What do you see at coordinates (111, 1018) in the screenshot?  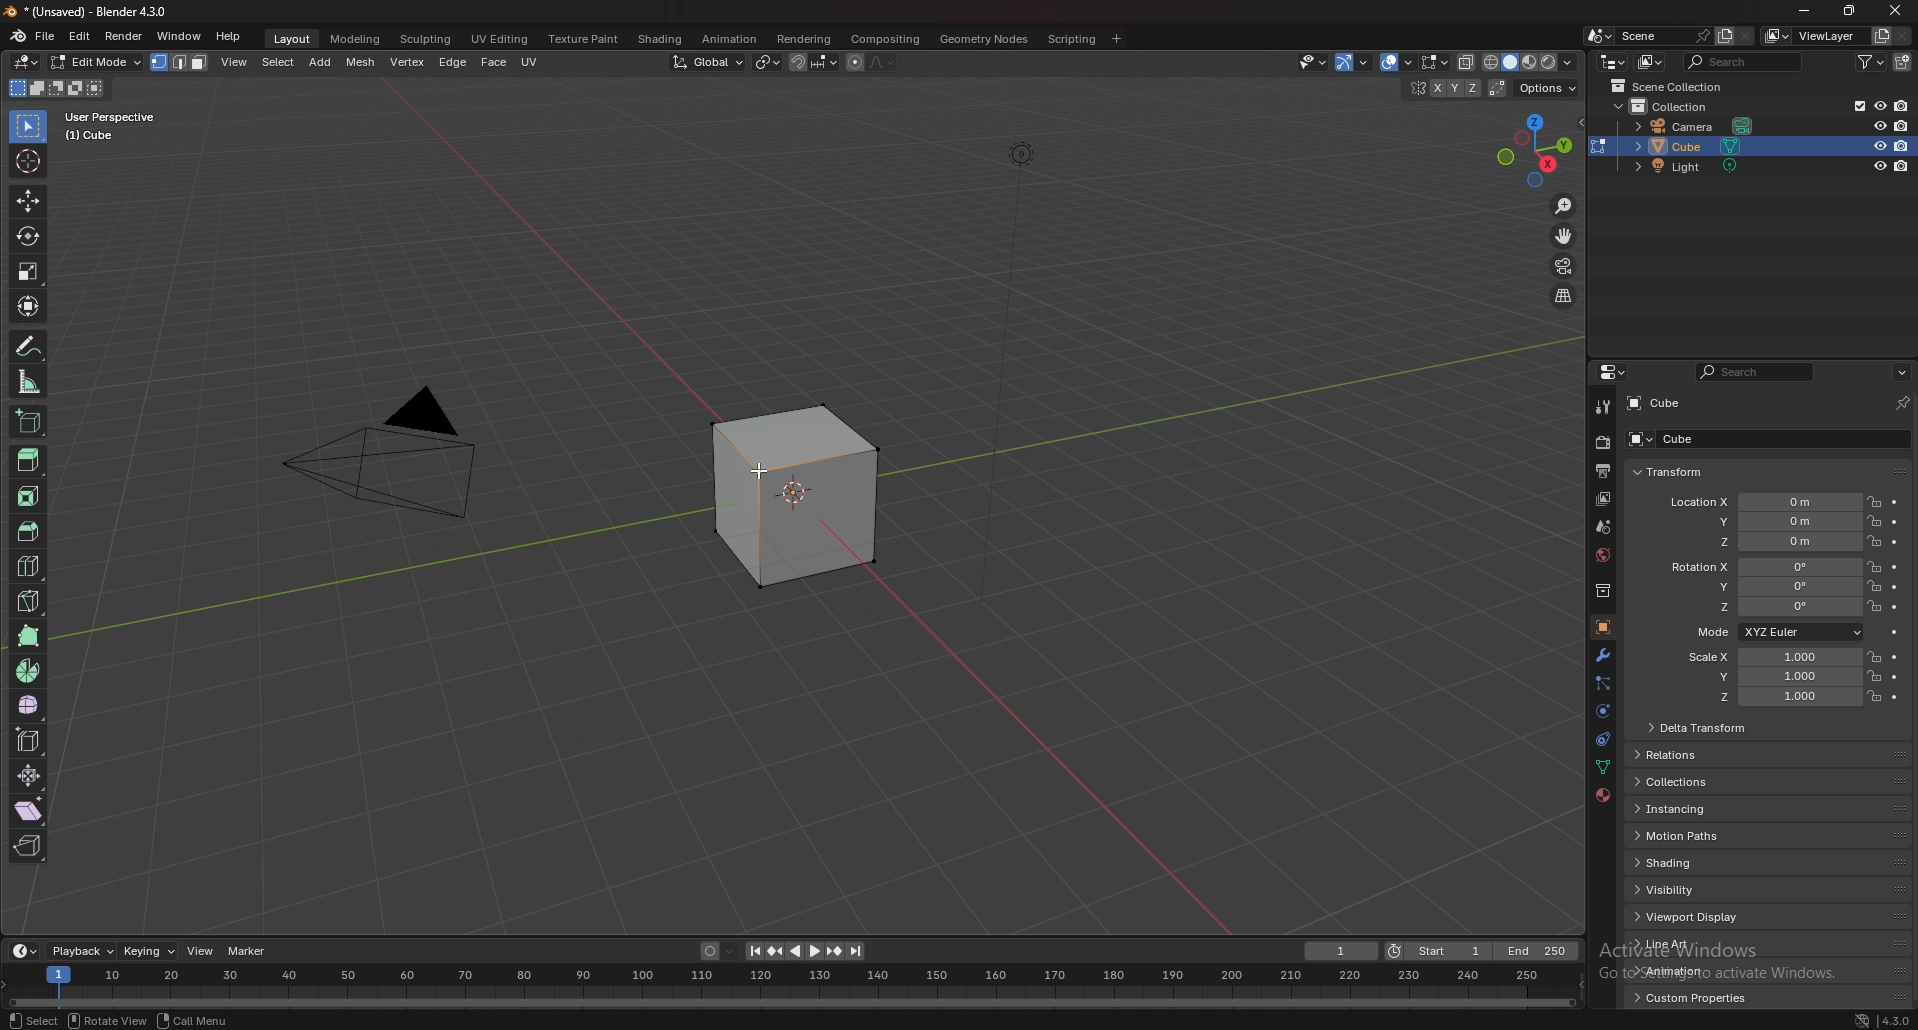 I see `rotate view` at bounding box center [111, 1018].